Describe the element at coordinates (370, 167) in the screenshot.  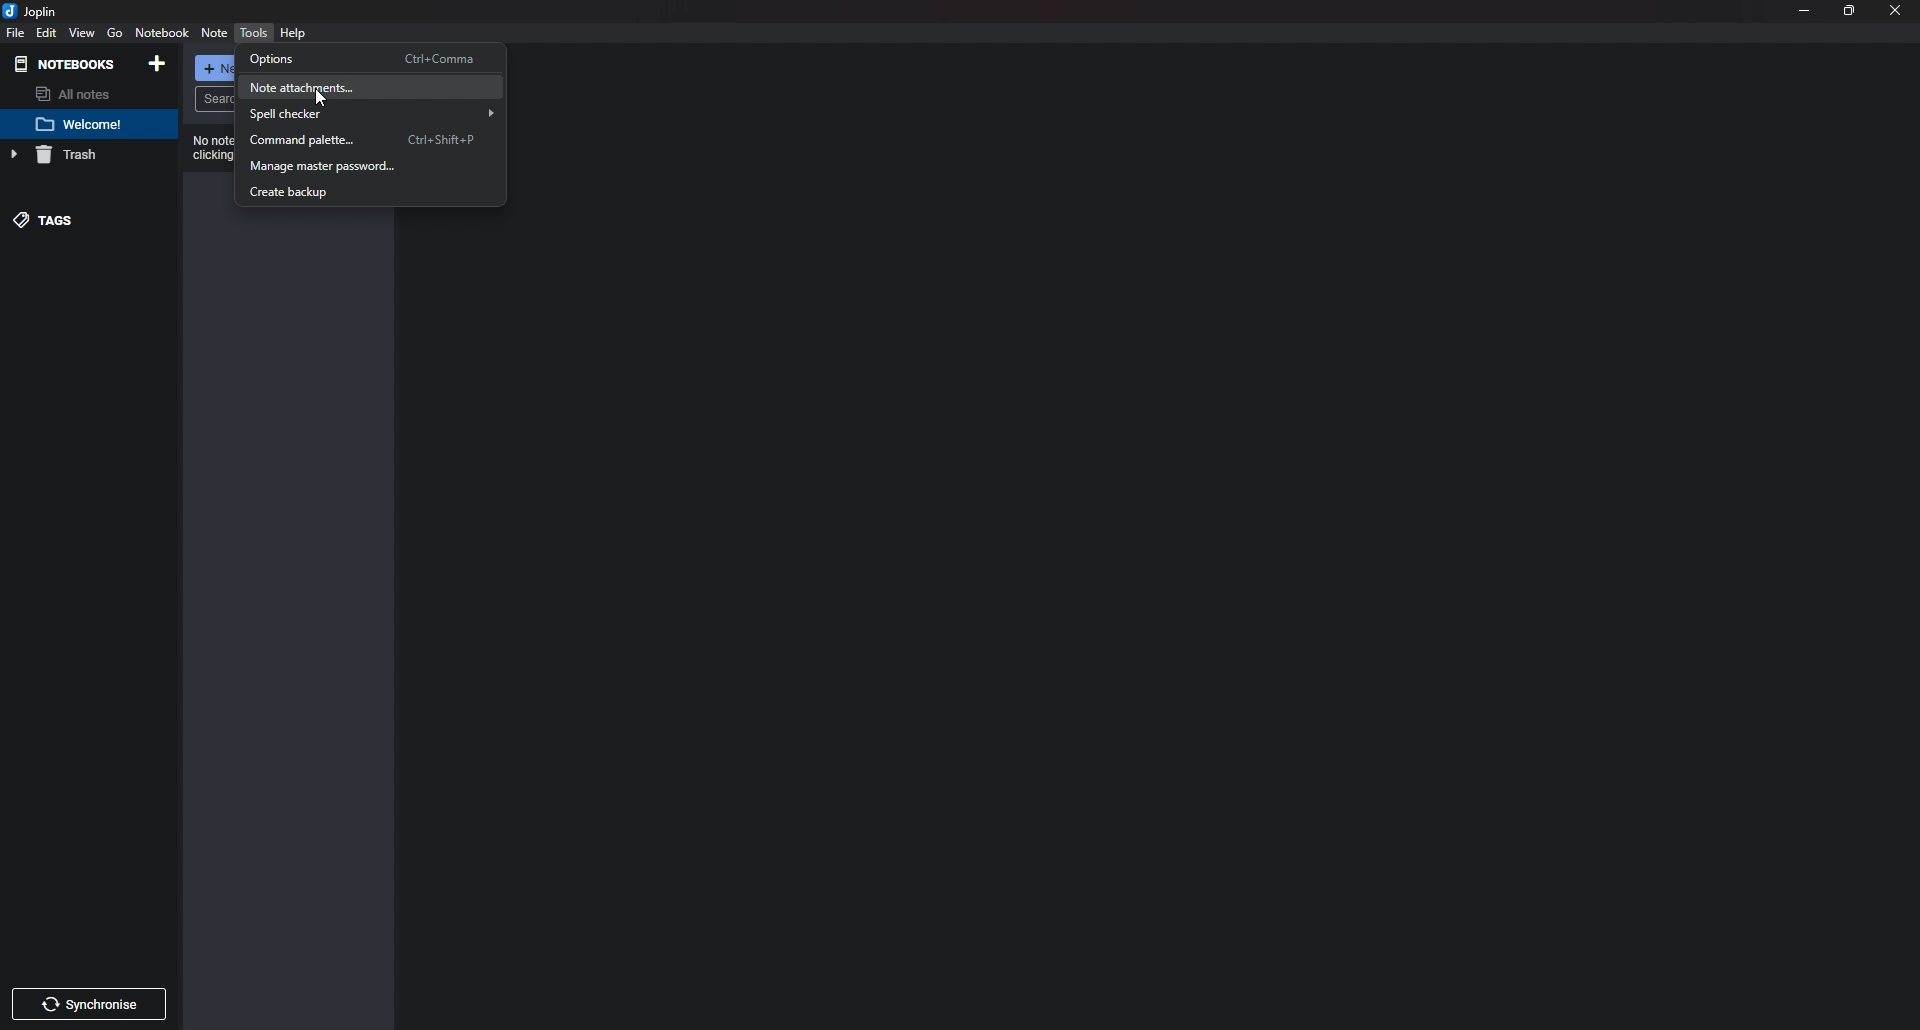
I see `Manage master password` at that location.